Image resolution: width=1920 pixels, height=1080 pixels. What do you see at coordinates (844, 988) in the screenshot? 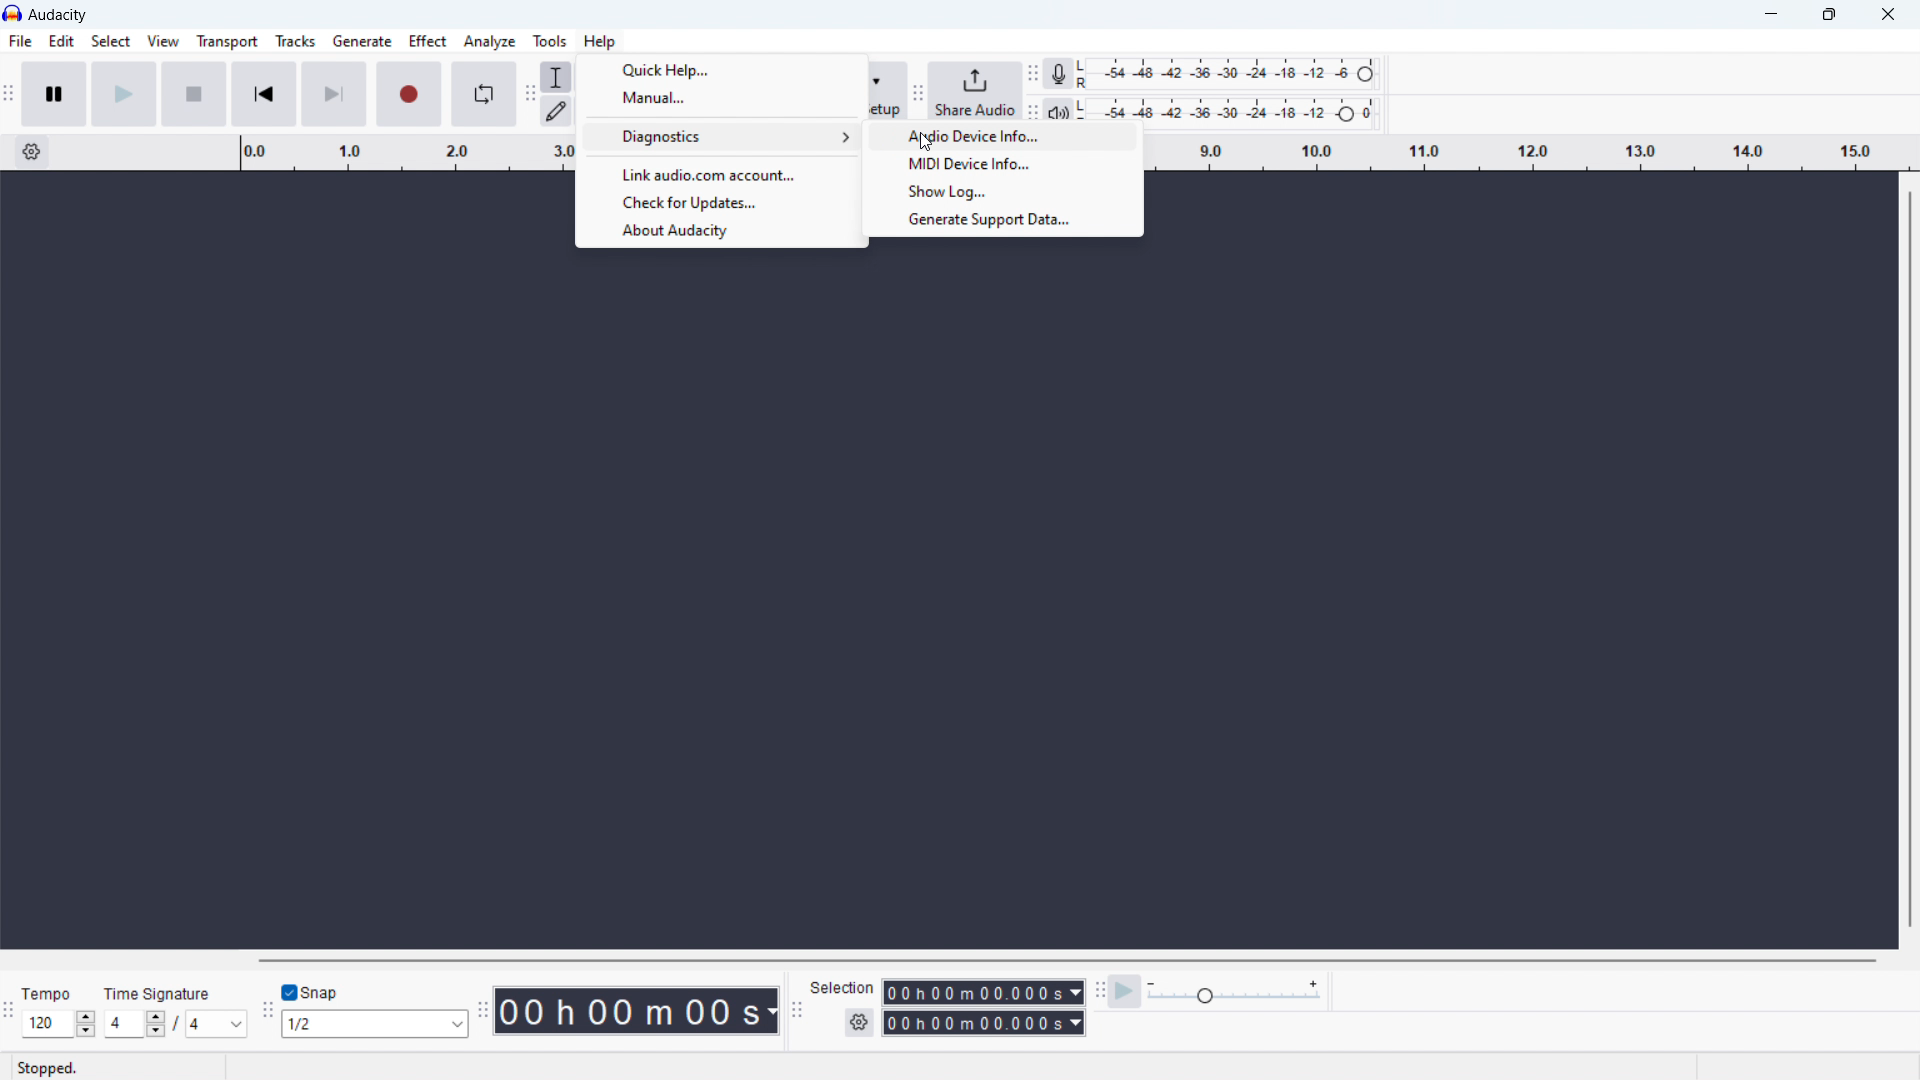
I see `Selection` at bounding box center [844, 988].